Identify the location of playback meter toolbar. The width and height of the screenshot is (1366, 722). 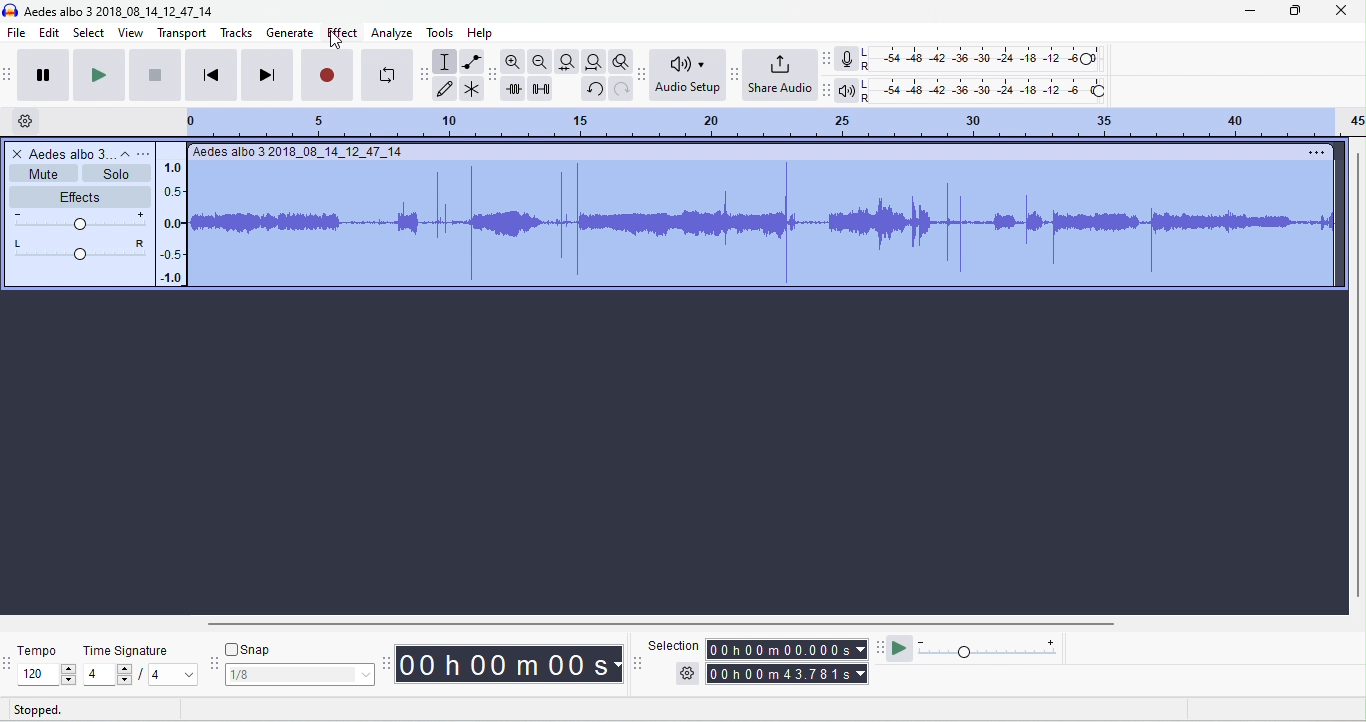
(830, 91).